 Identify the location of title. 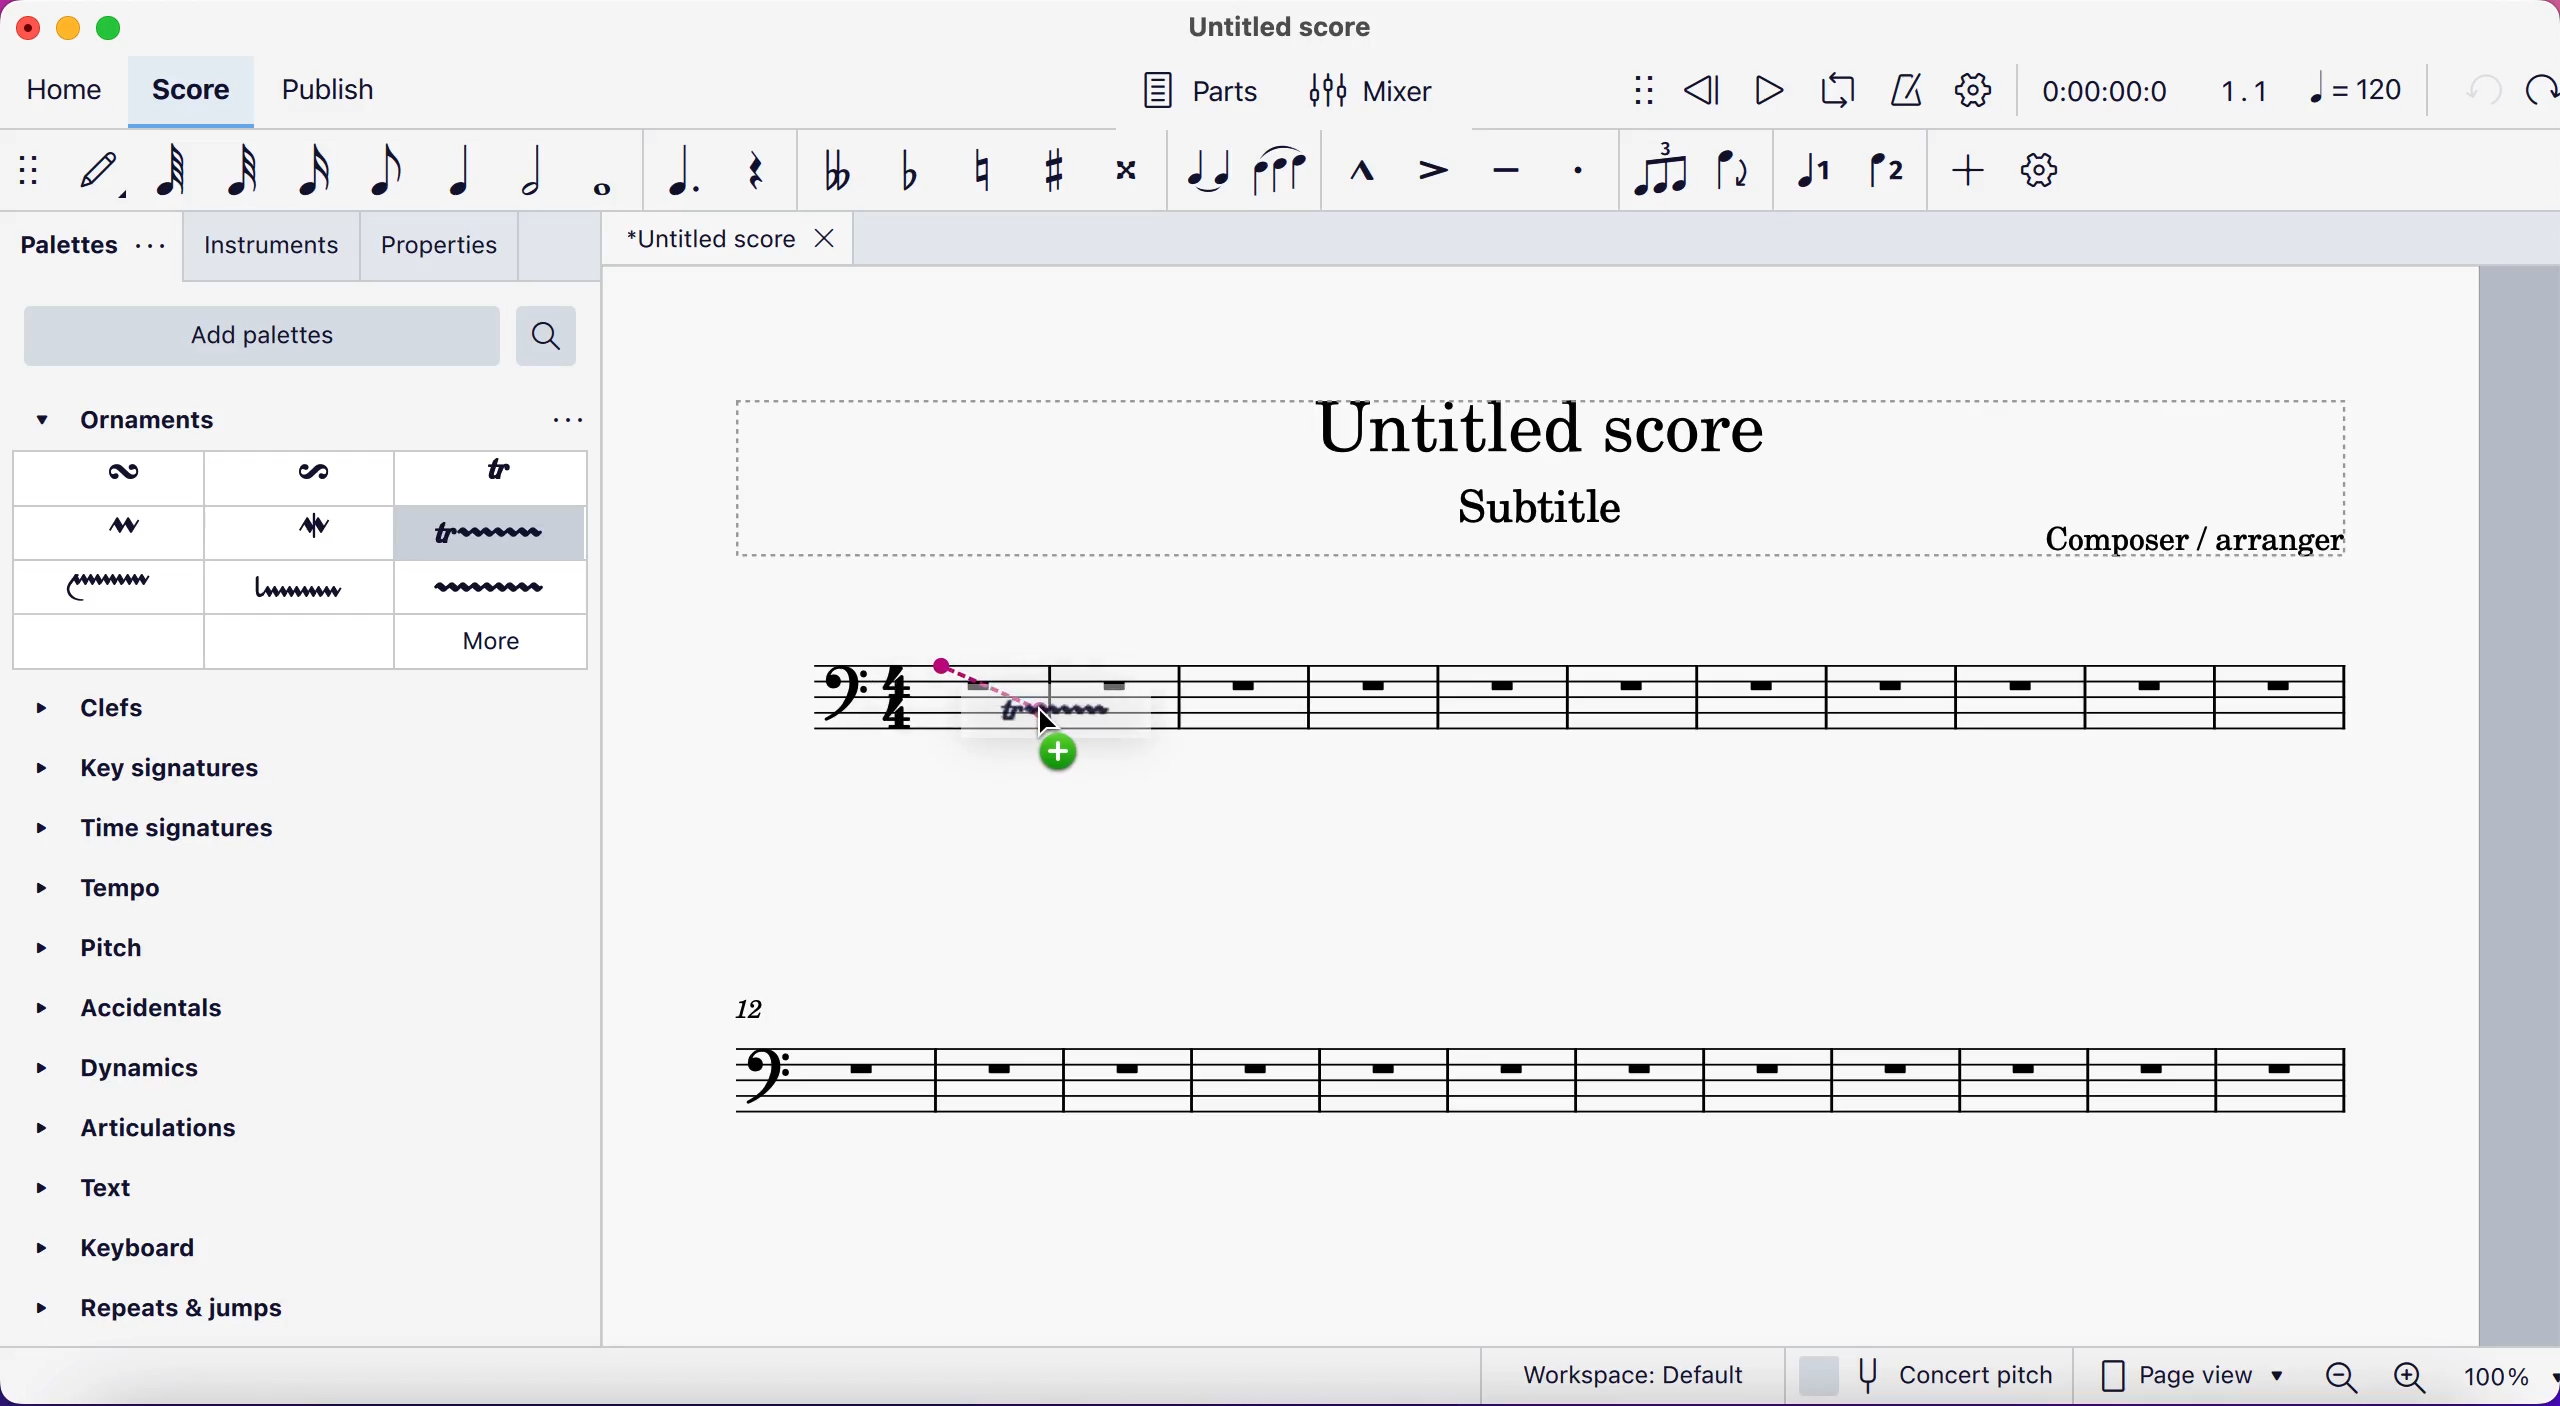
(723, 245).